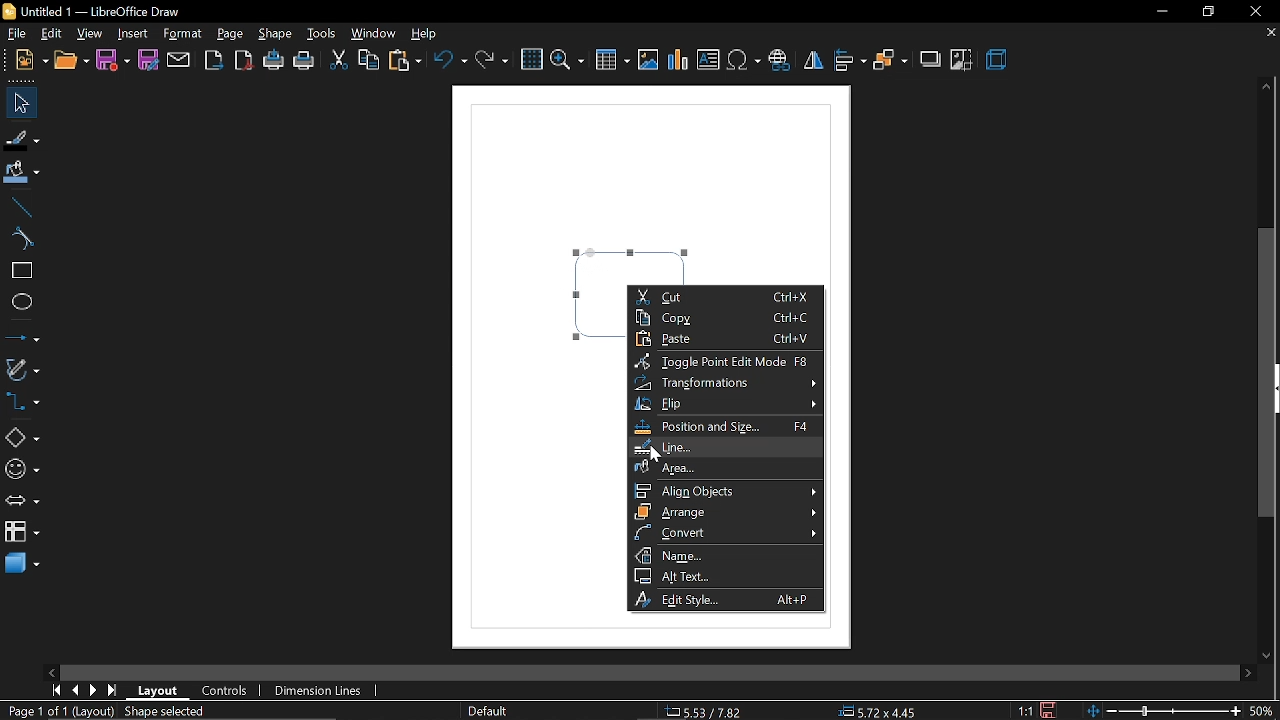 Image resolution: width=1280 pixels, height=720 pixels. What do you see at coordinates (21, 470) in the screenshot?
I see `symbol shapes` at bounding box center [21, 470].